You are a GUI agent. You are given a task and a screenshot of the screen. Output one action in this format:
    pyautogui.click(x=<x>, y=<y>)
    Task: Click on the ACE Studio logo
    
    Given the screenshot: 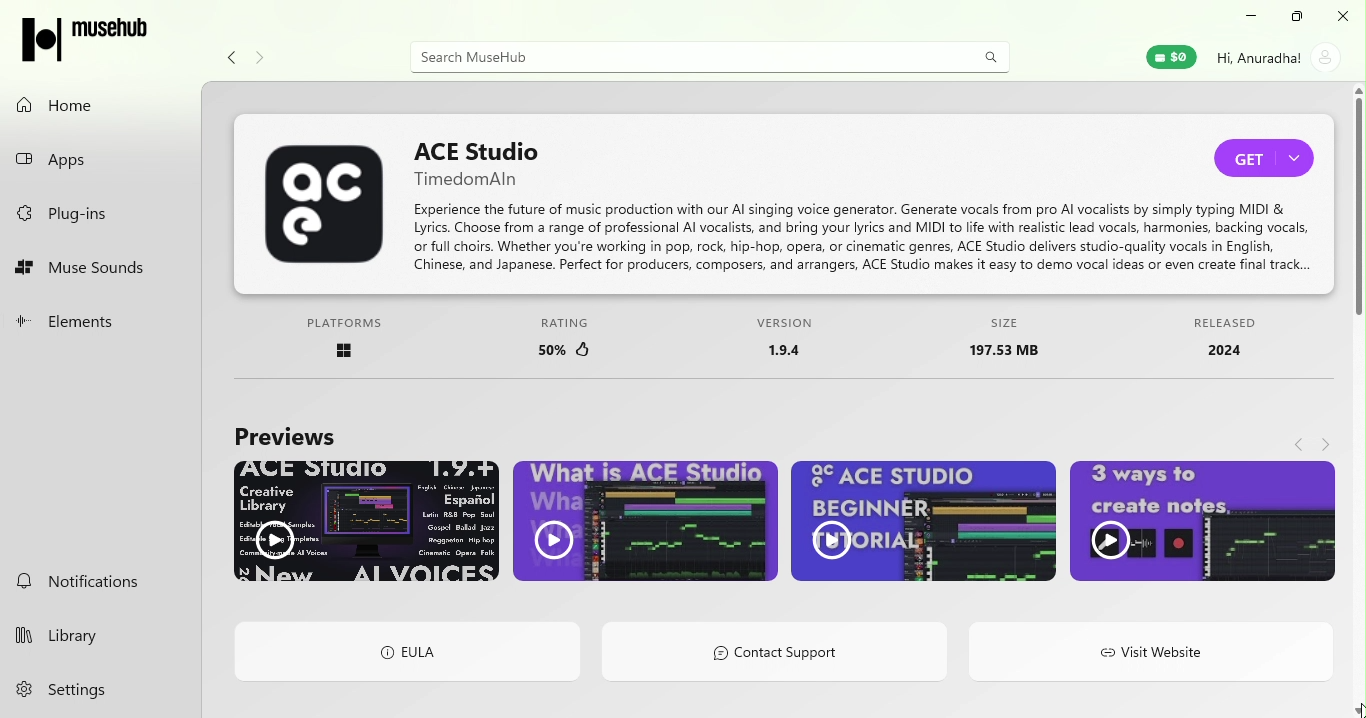 What is the action you would take?
    pyautogui.click(x=325, y=210)
    